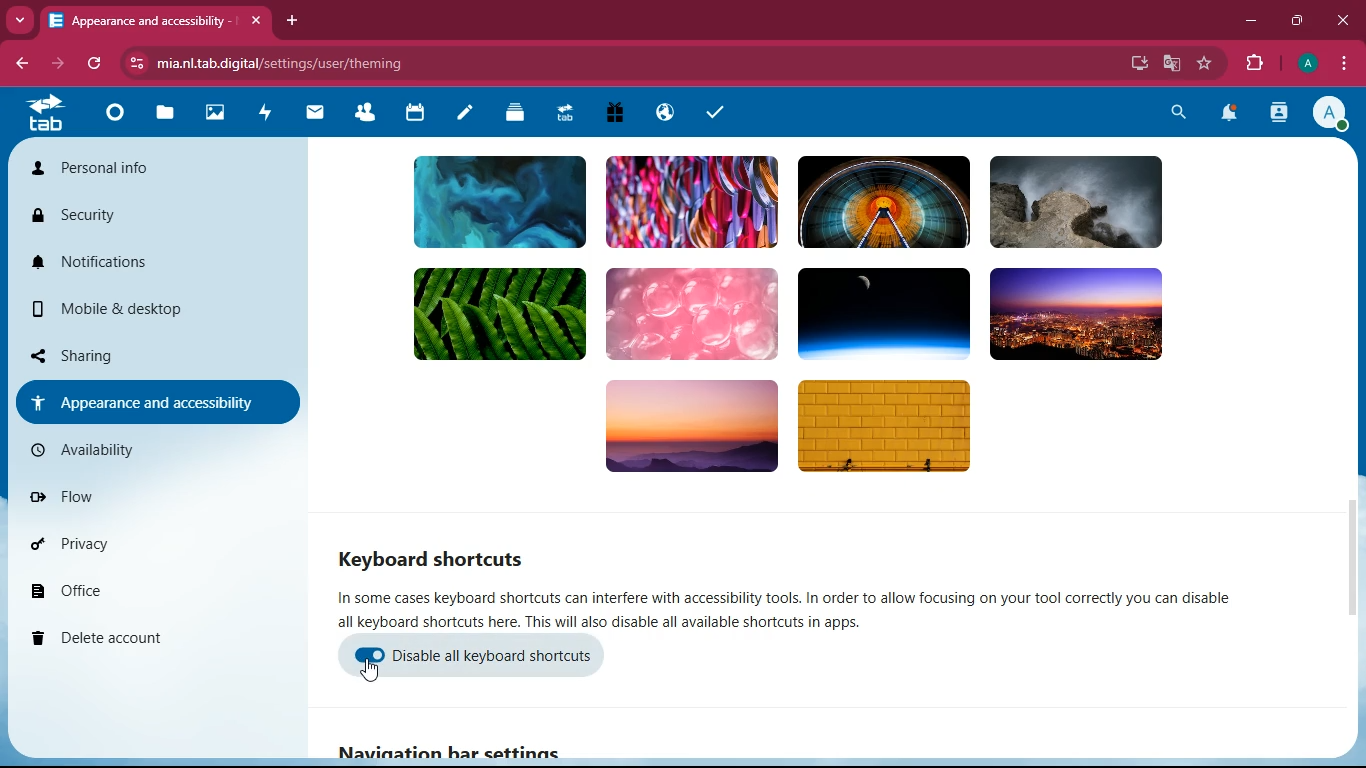 This screenshot has height=768, width=1366. What do you see at coordinates (508, 658) in the screenshot?
I see `disable` at bounding box center [508, 658].